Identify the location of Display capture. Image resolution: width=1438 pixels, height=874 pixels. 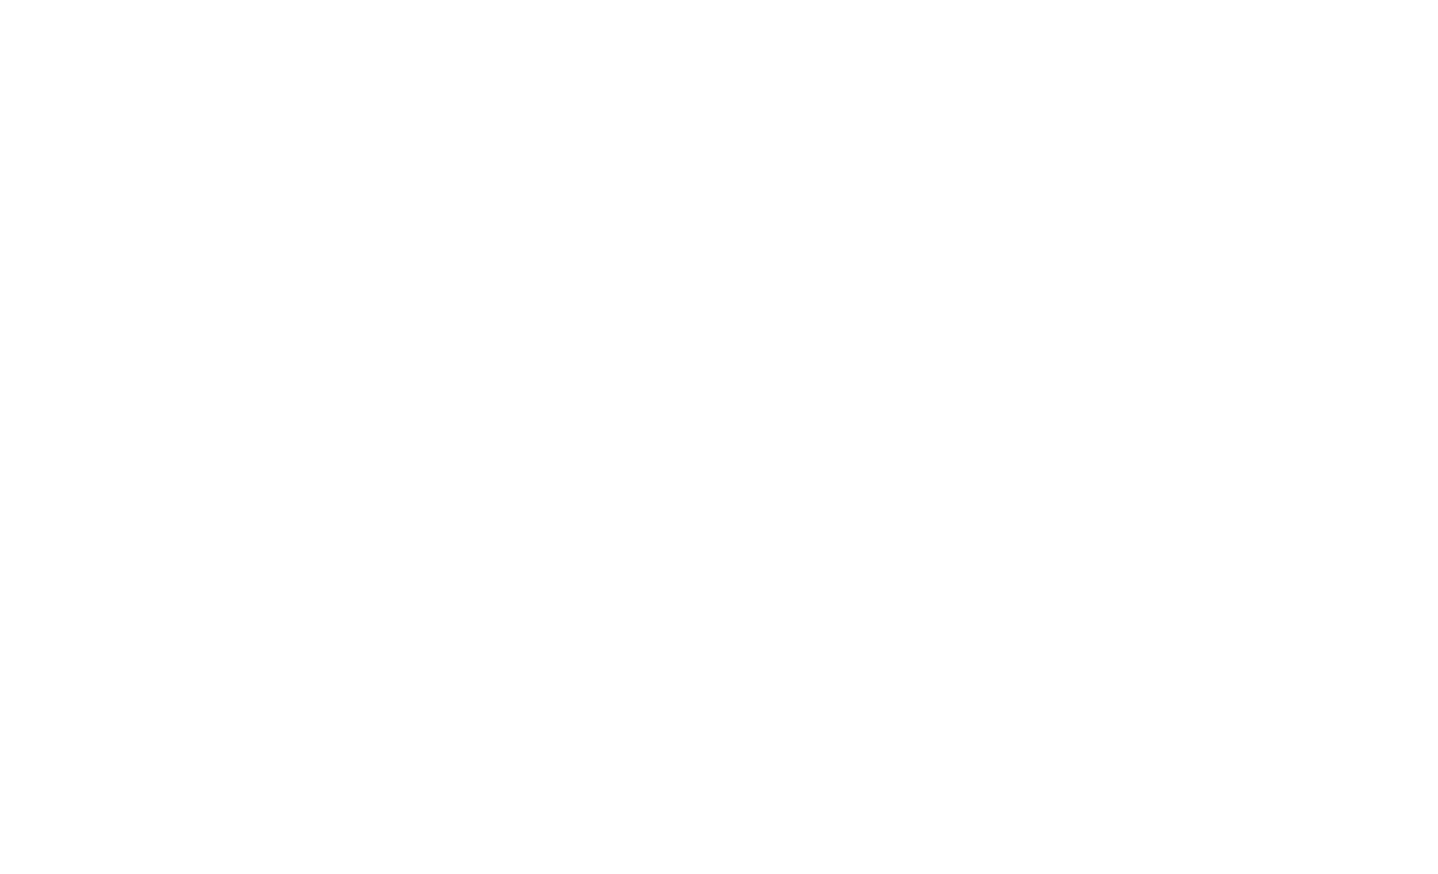
(71, 540).